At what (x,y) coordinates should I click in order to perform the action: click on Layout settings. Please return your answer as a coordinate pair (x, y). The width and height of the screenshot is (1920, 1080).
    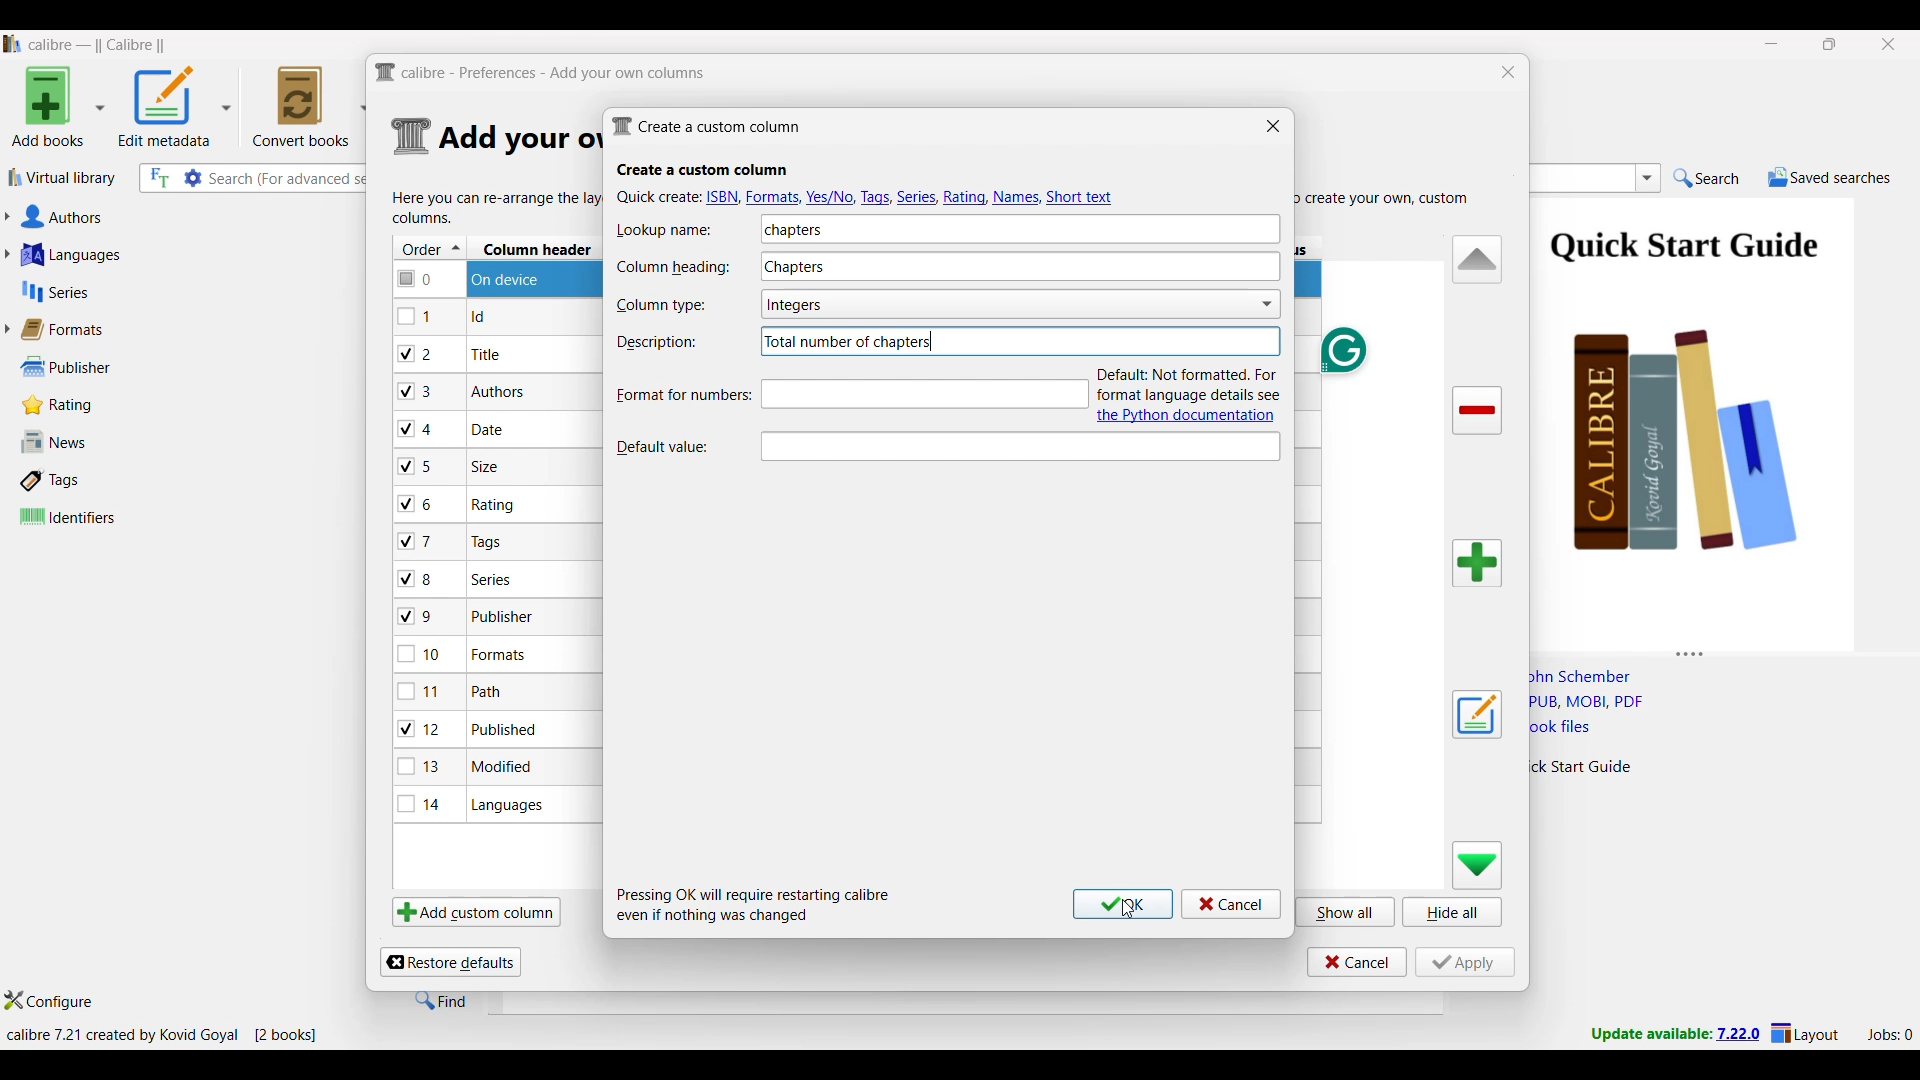
    Looking at the image, I should click on (1805, 1032).